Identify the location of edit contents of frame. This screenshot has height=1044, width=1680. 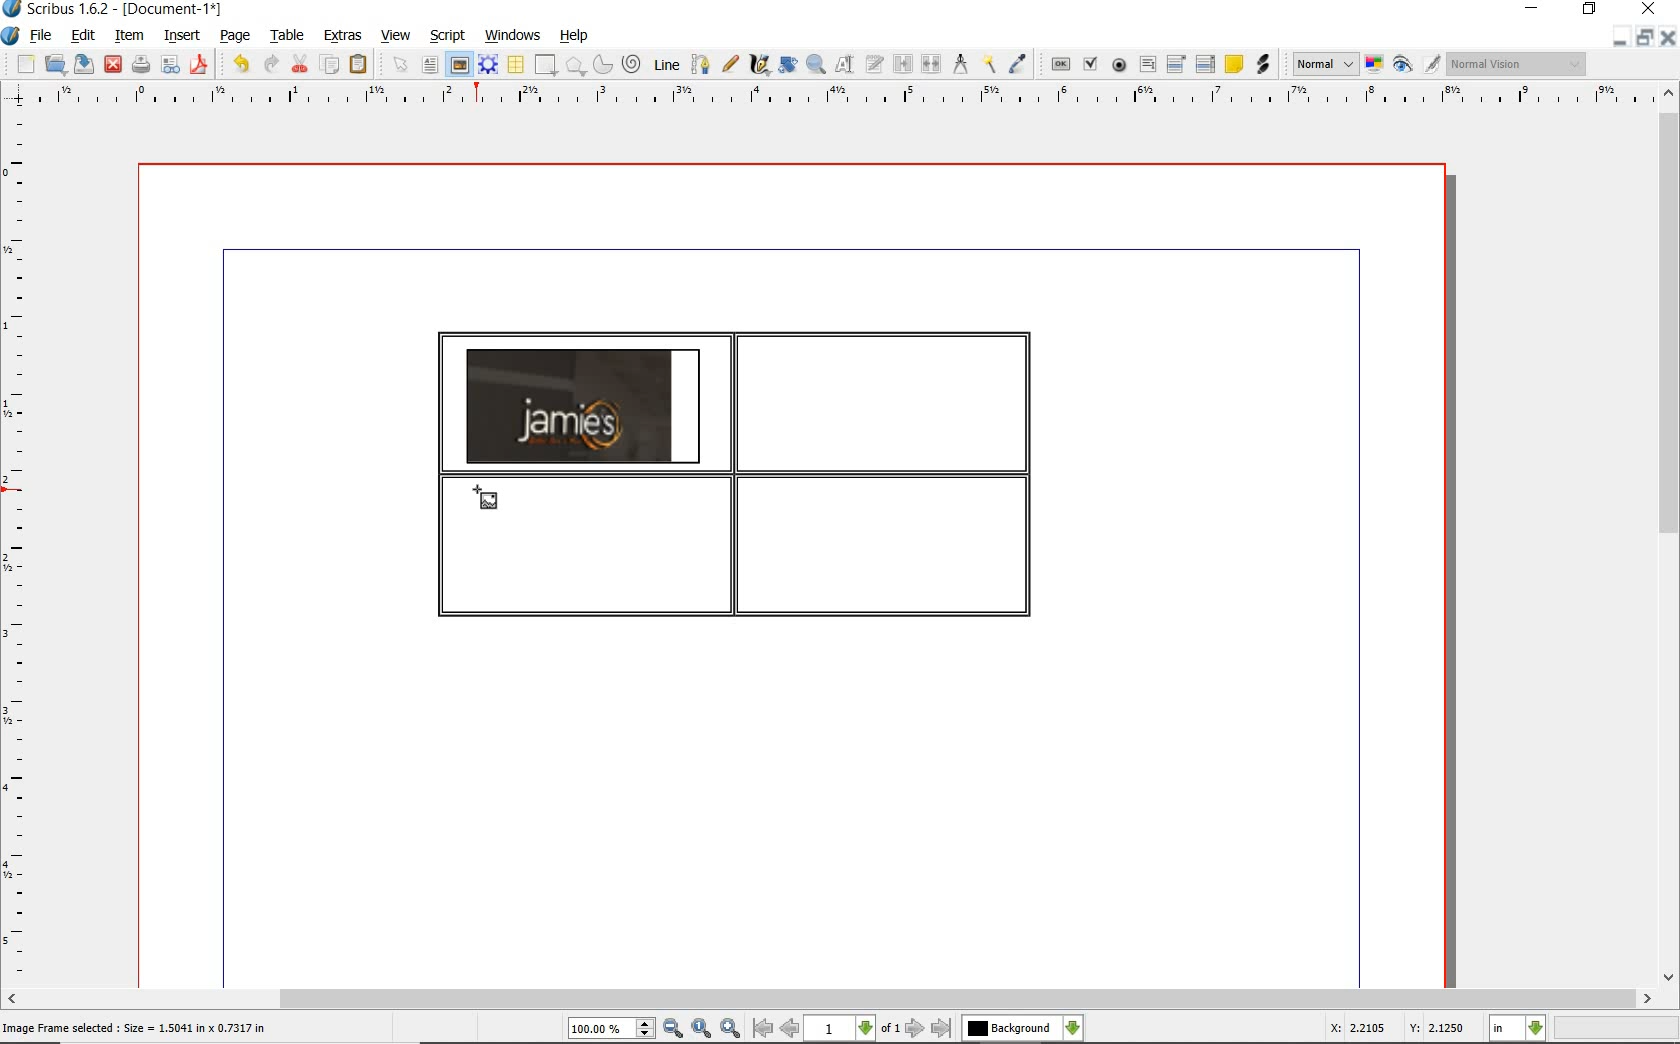
(845, 65).